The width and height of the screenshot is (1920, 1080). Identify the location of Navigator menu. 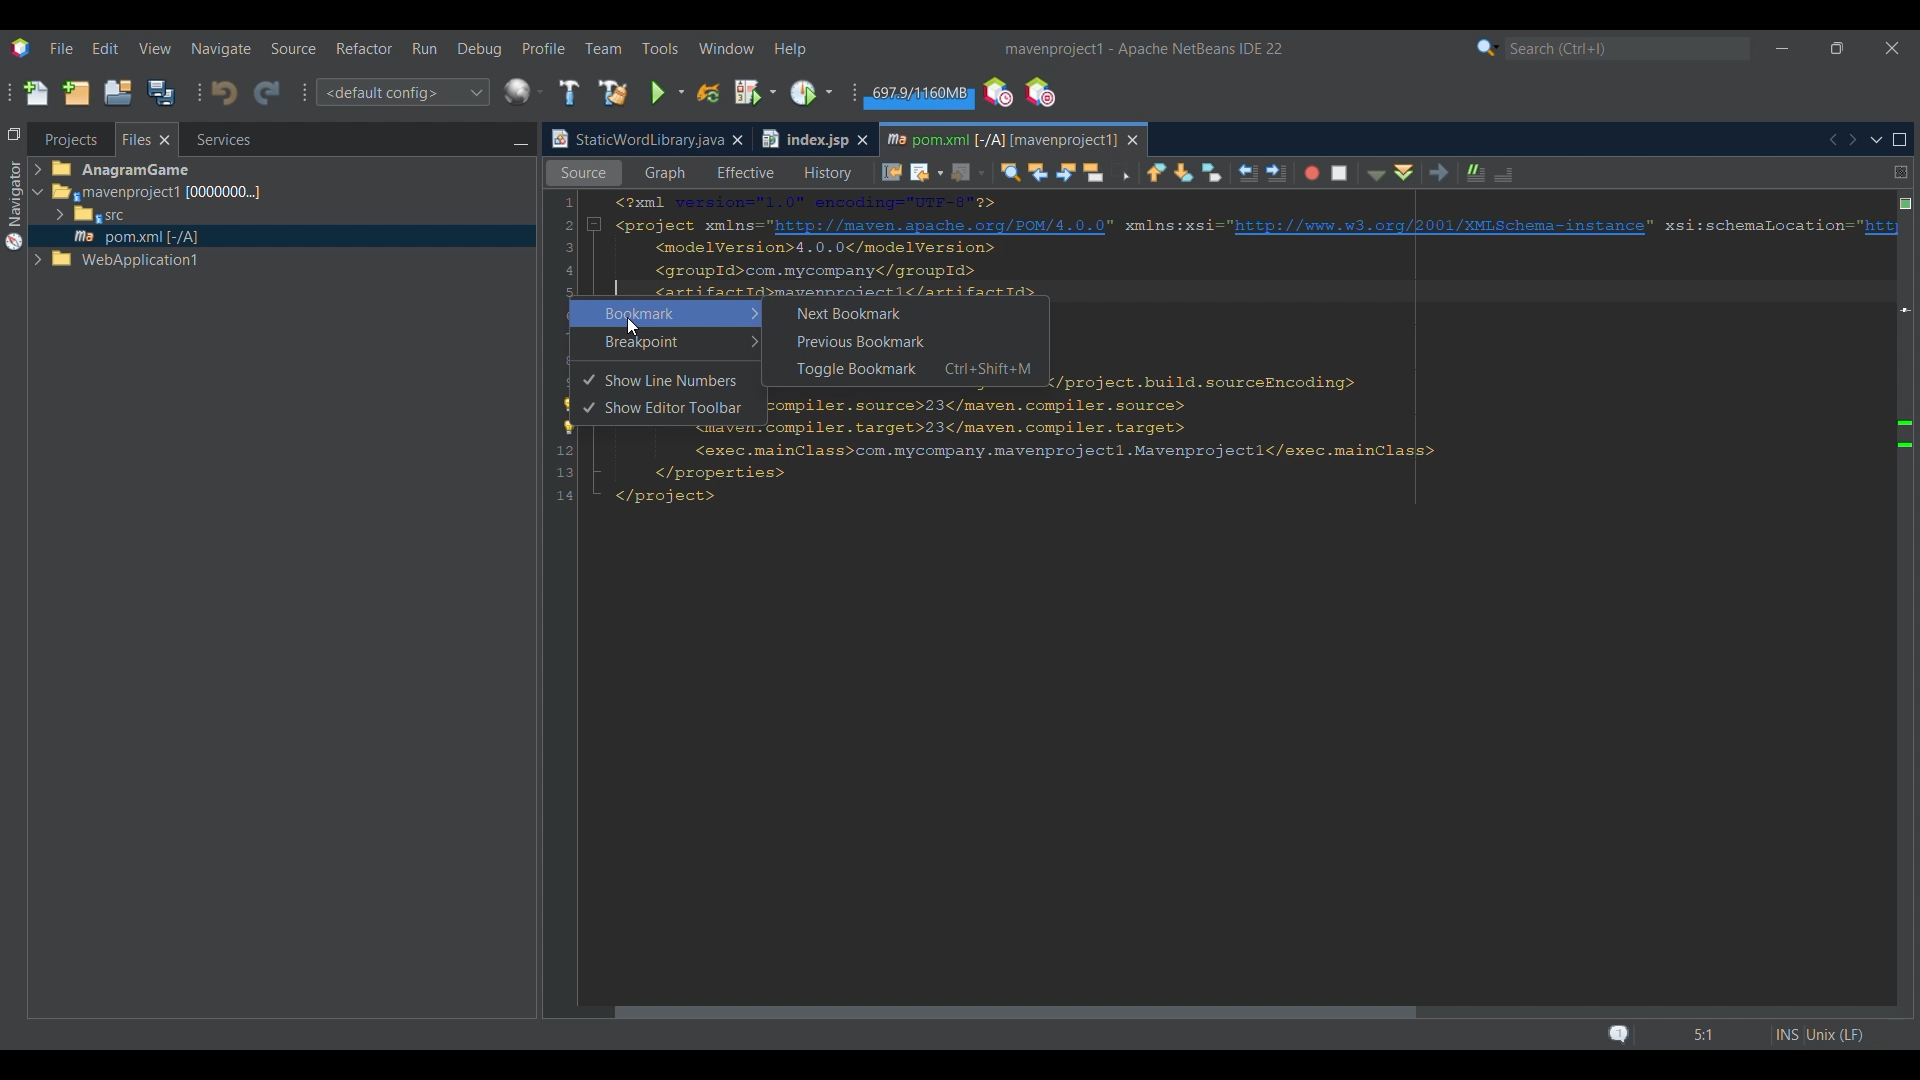
(12, 205).